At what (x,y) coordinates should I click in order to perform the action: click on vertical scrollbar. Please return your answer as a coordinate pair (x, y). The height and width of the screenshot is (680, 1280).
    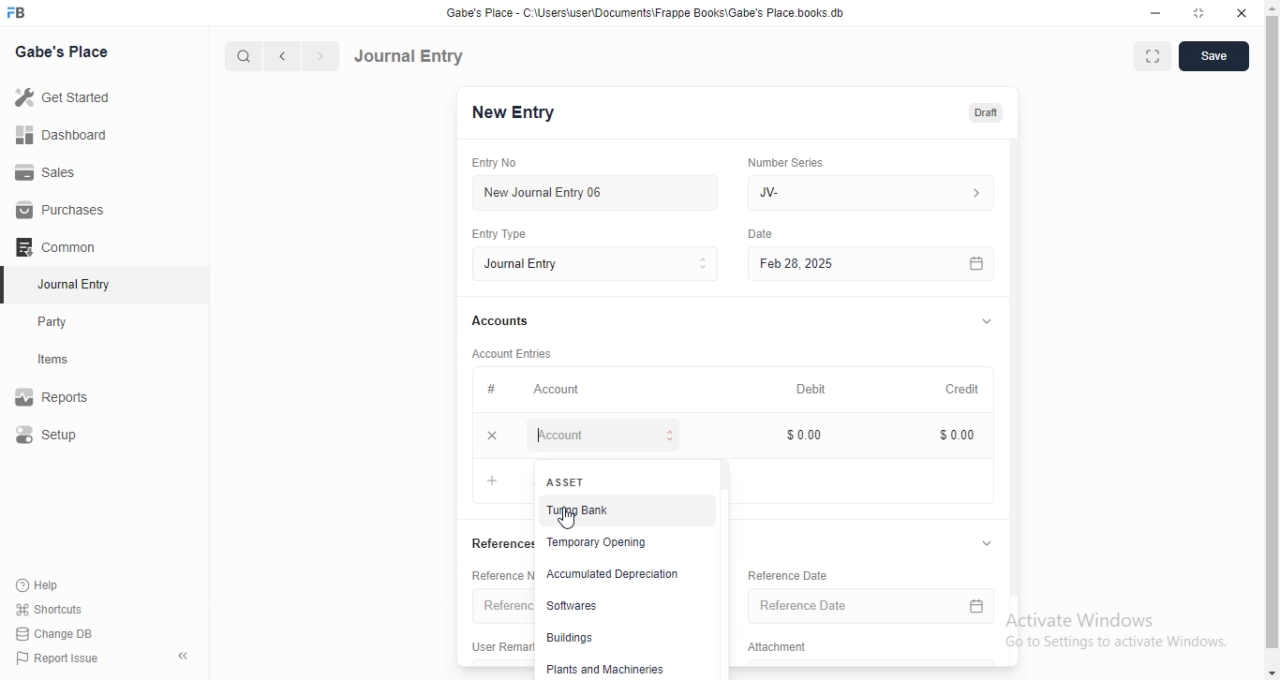
    Looking at the image, I should click on (1022, 365).